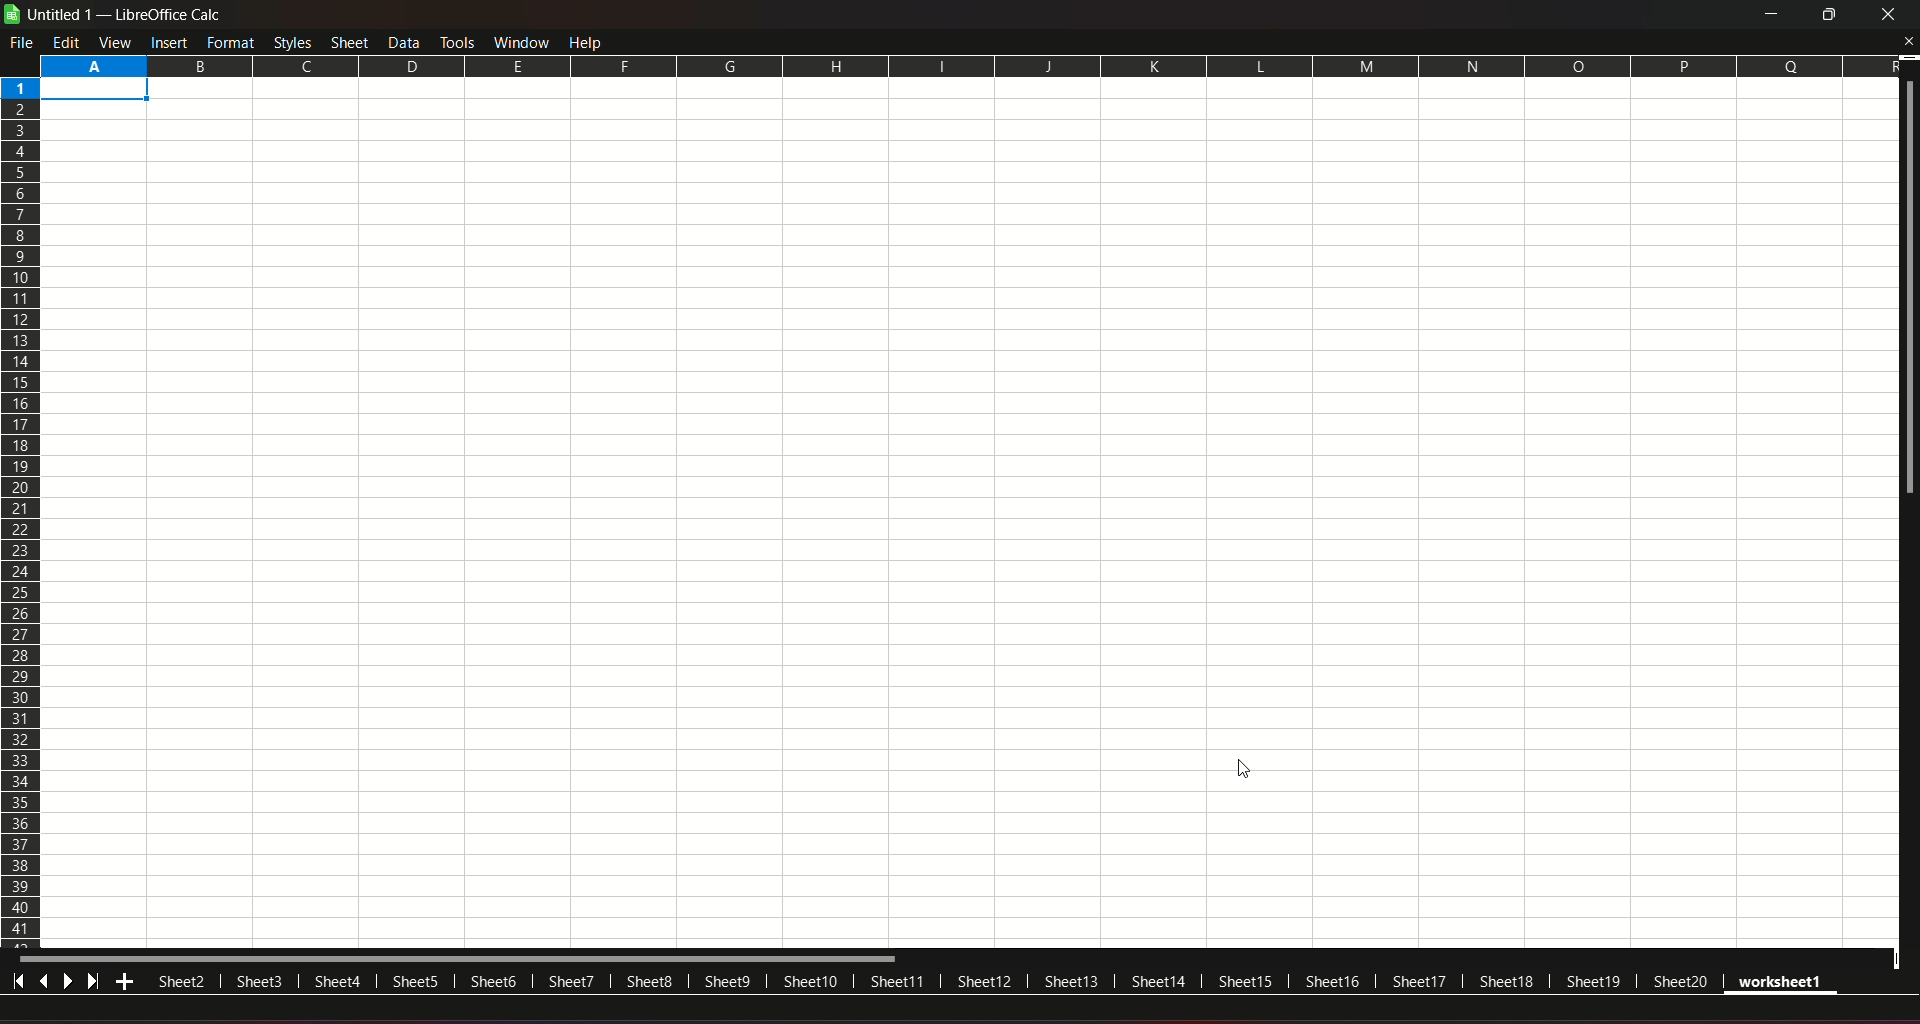 This screenshot has height=1024, width=1920. I want to click on Close, so click(1888, 16).